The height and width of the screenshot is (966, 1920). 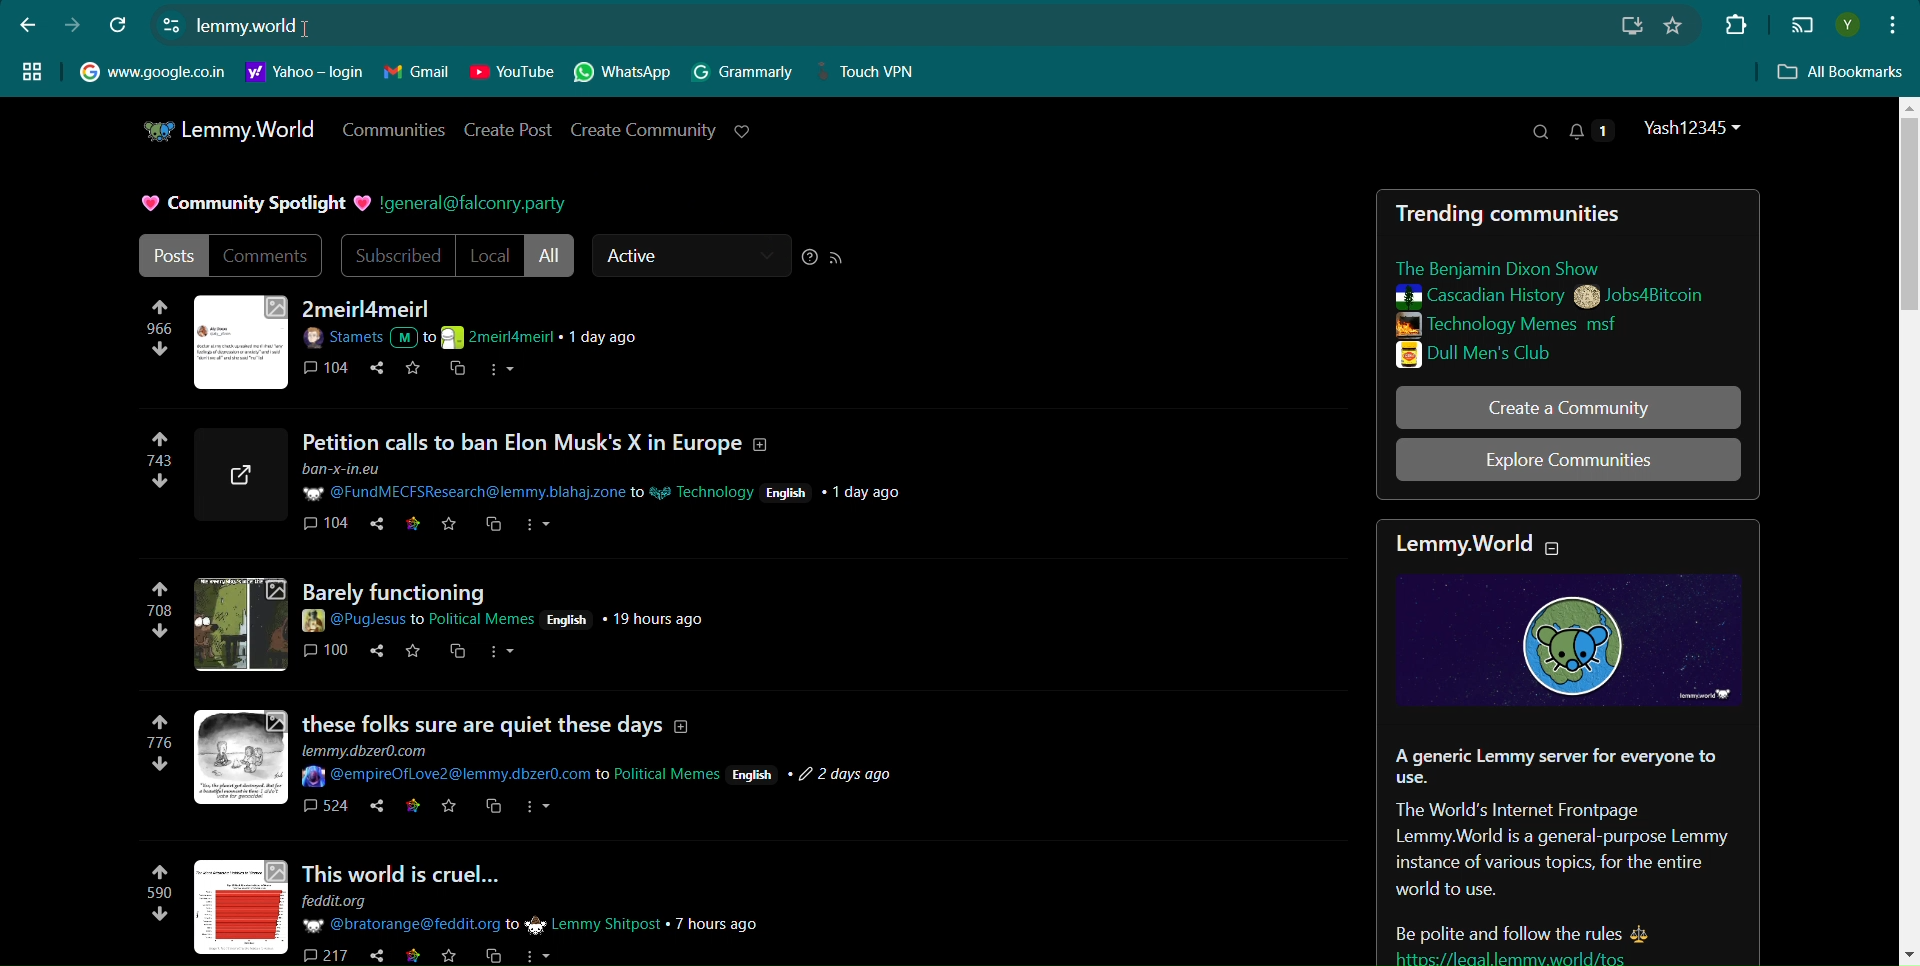 I want to click on feddit.org, so click(x=348, y=901).